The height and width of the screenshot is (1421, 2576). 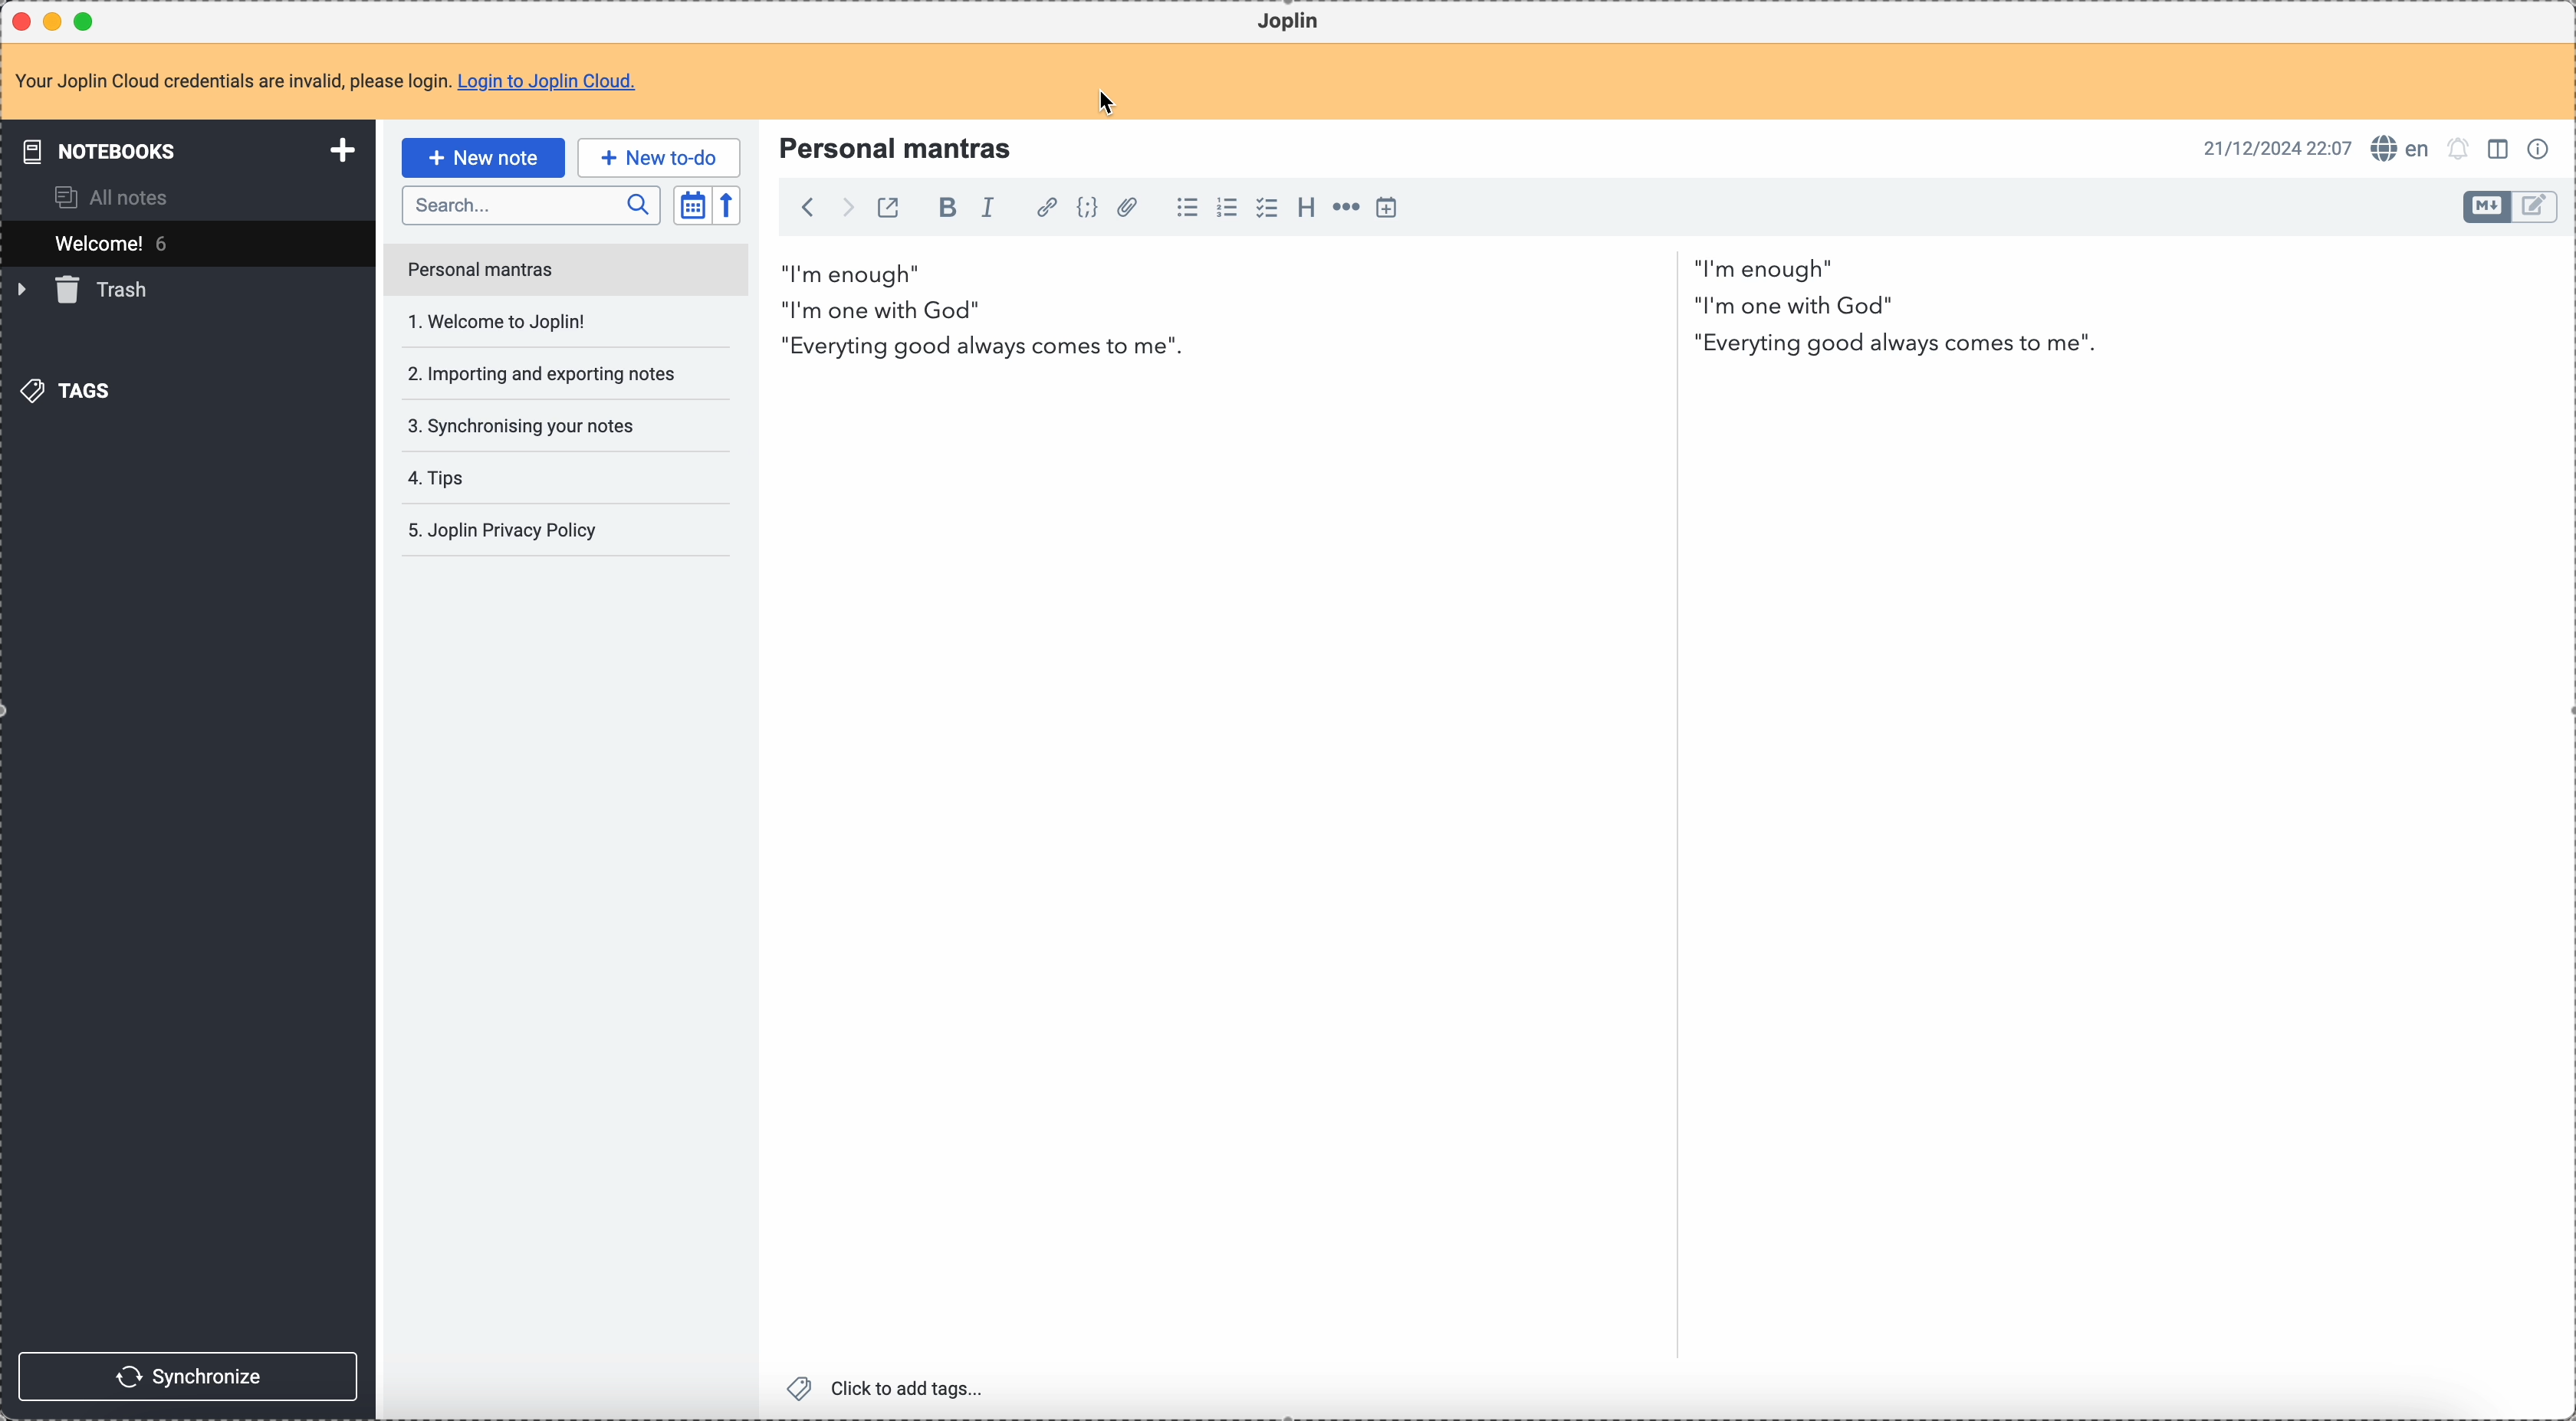 What do you see at coordinates (1227, 209) in the screenshot?
I see `numbered list` at bounding box center [1227, 209].